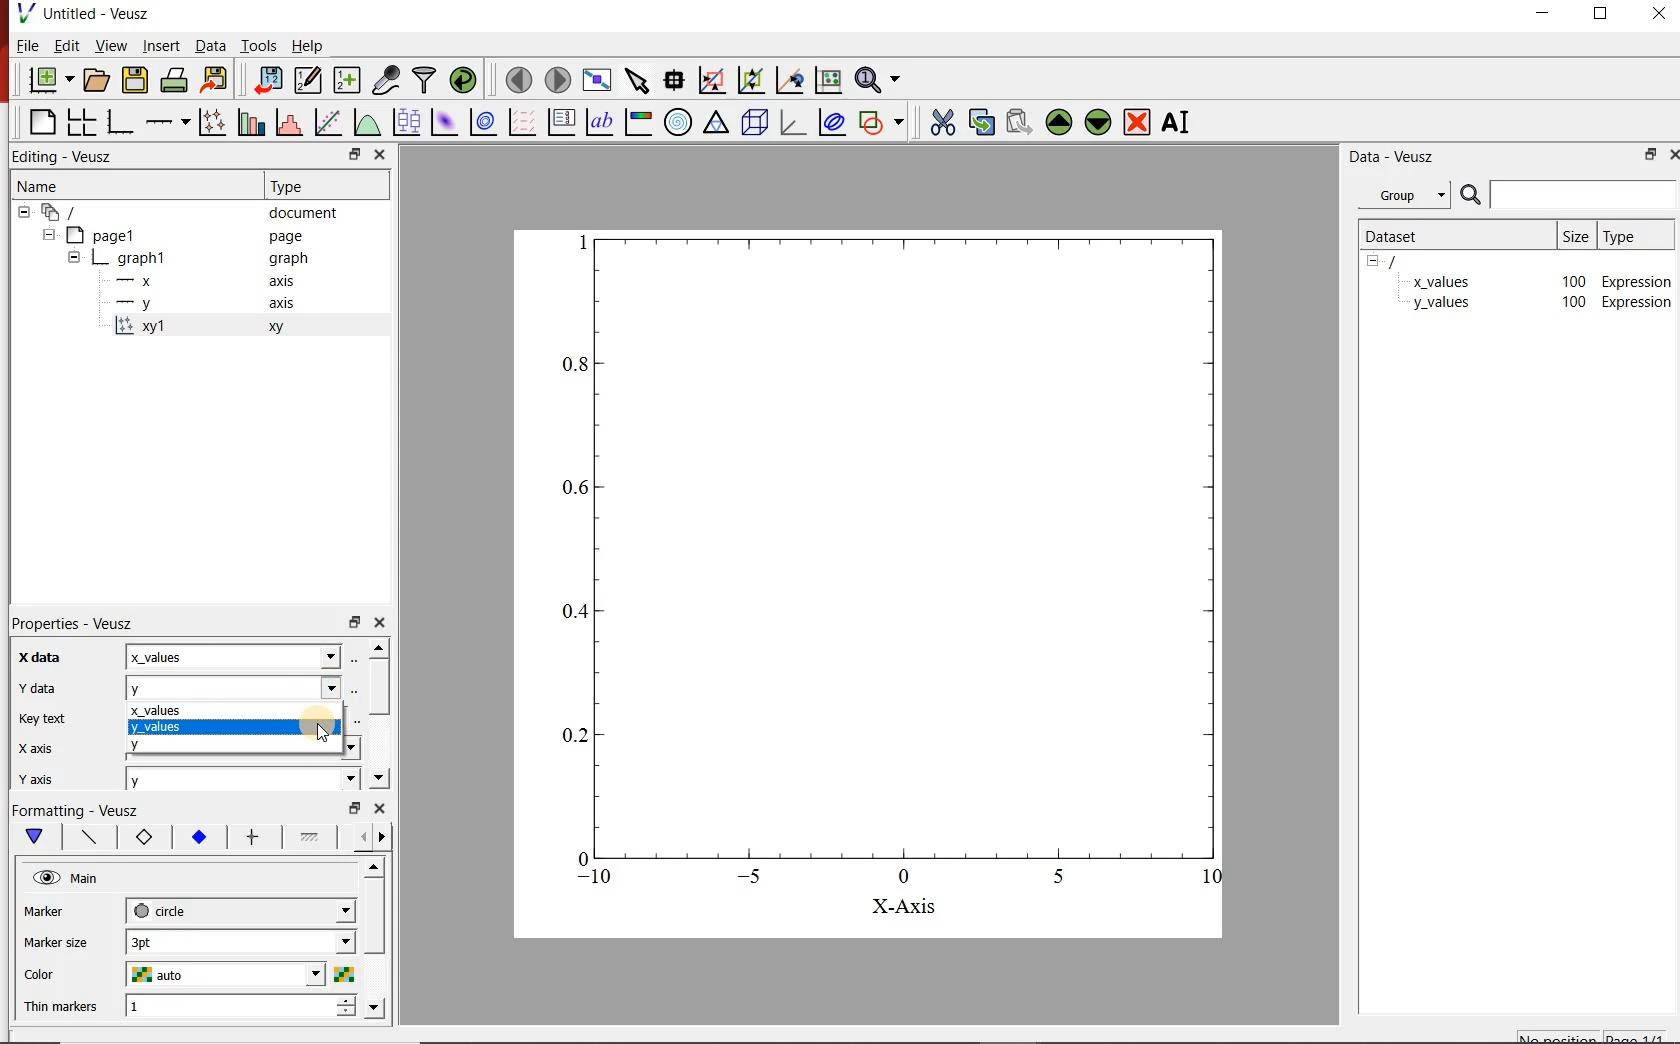  Describe the element at coordinates (168, 122) in the screenshot. I see `add axis on the plot` at that location.